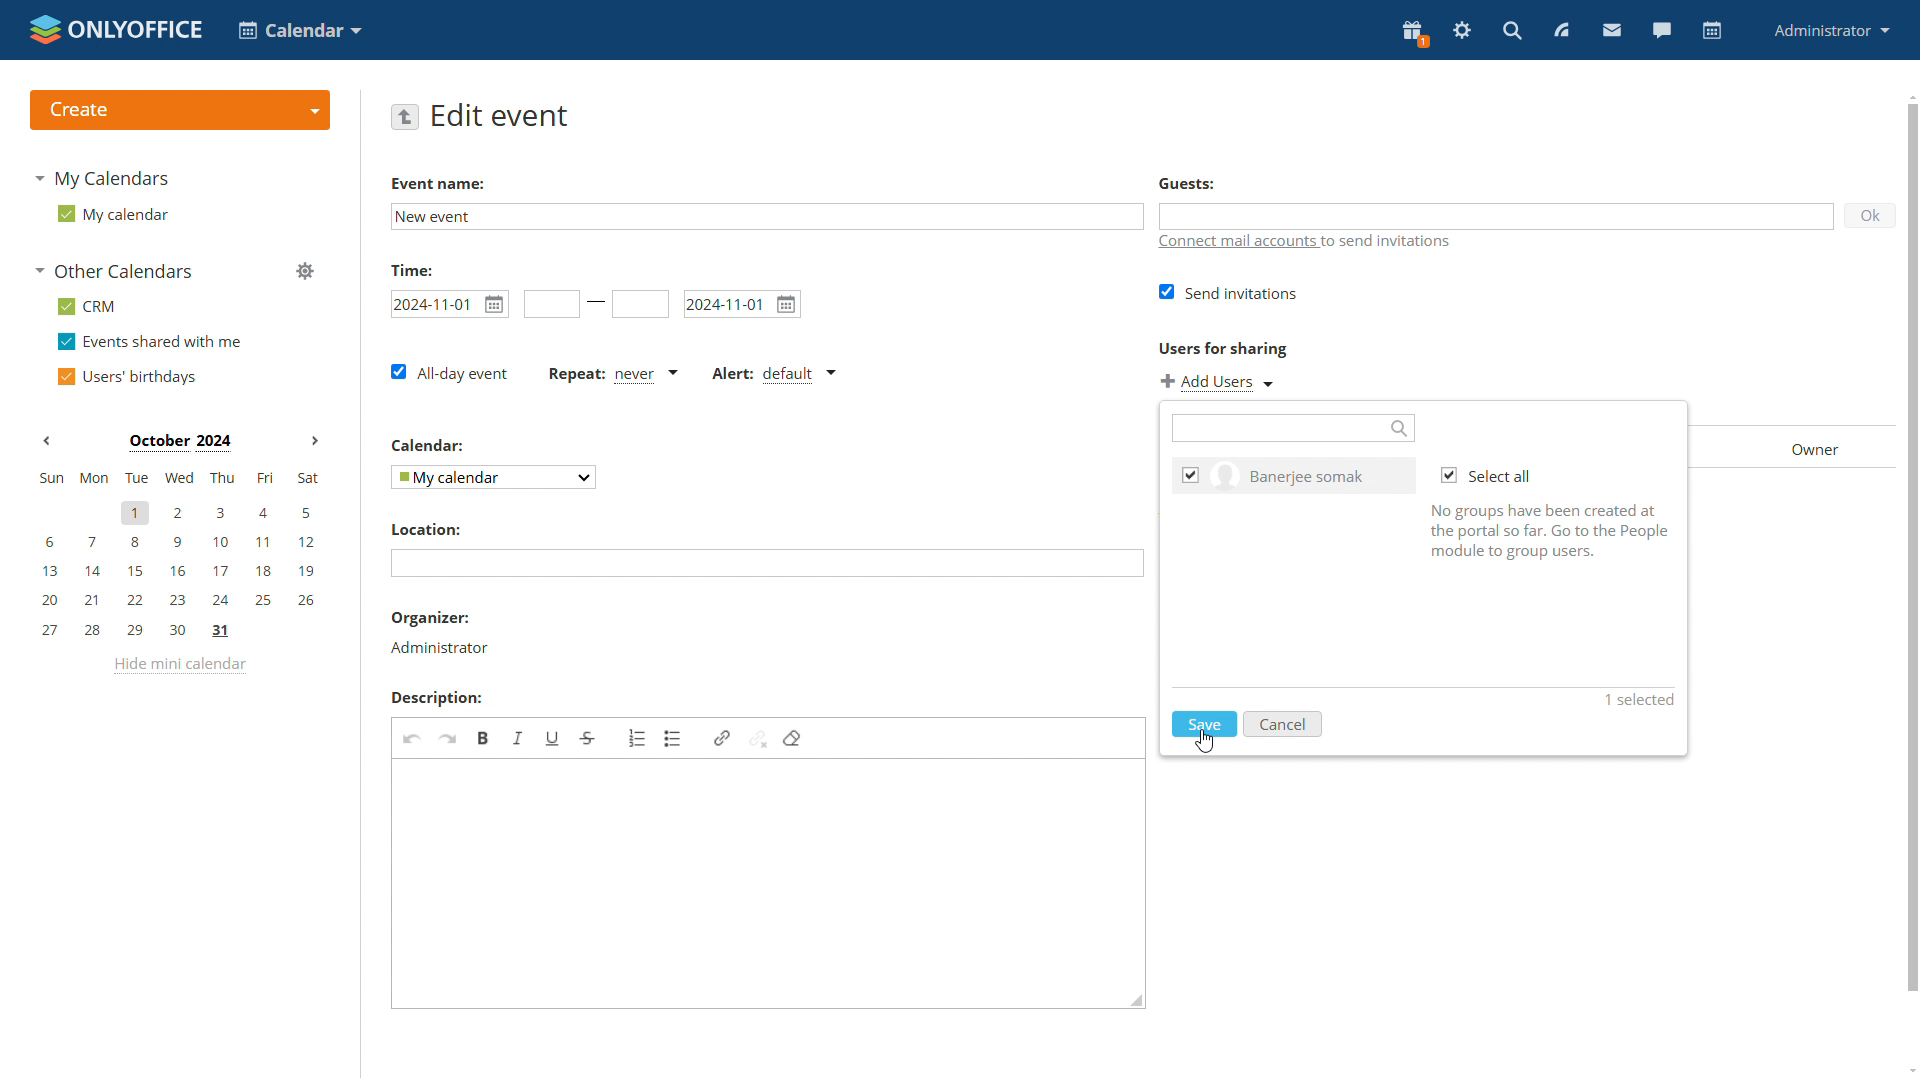 This screenshot has width=1920, height=1080. What do you see at coordinates (482, 739) in the screenshot?
I see `bold` at bounding box center [482, 739].